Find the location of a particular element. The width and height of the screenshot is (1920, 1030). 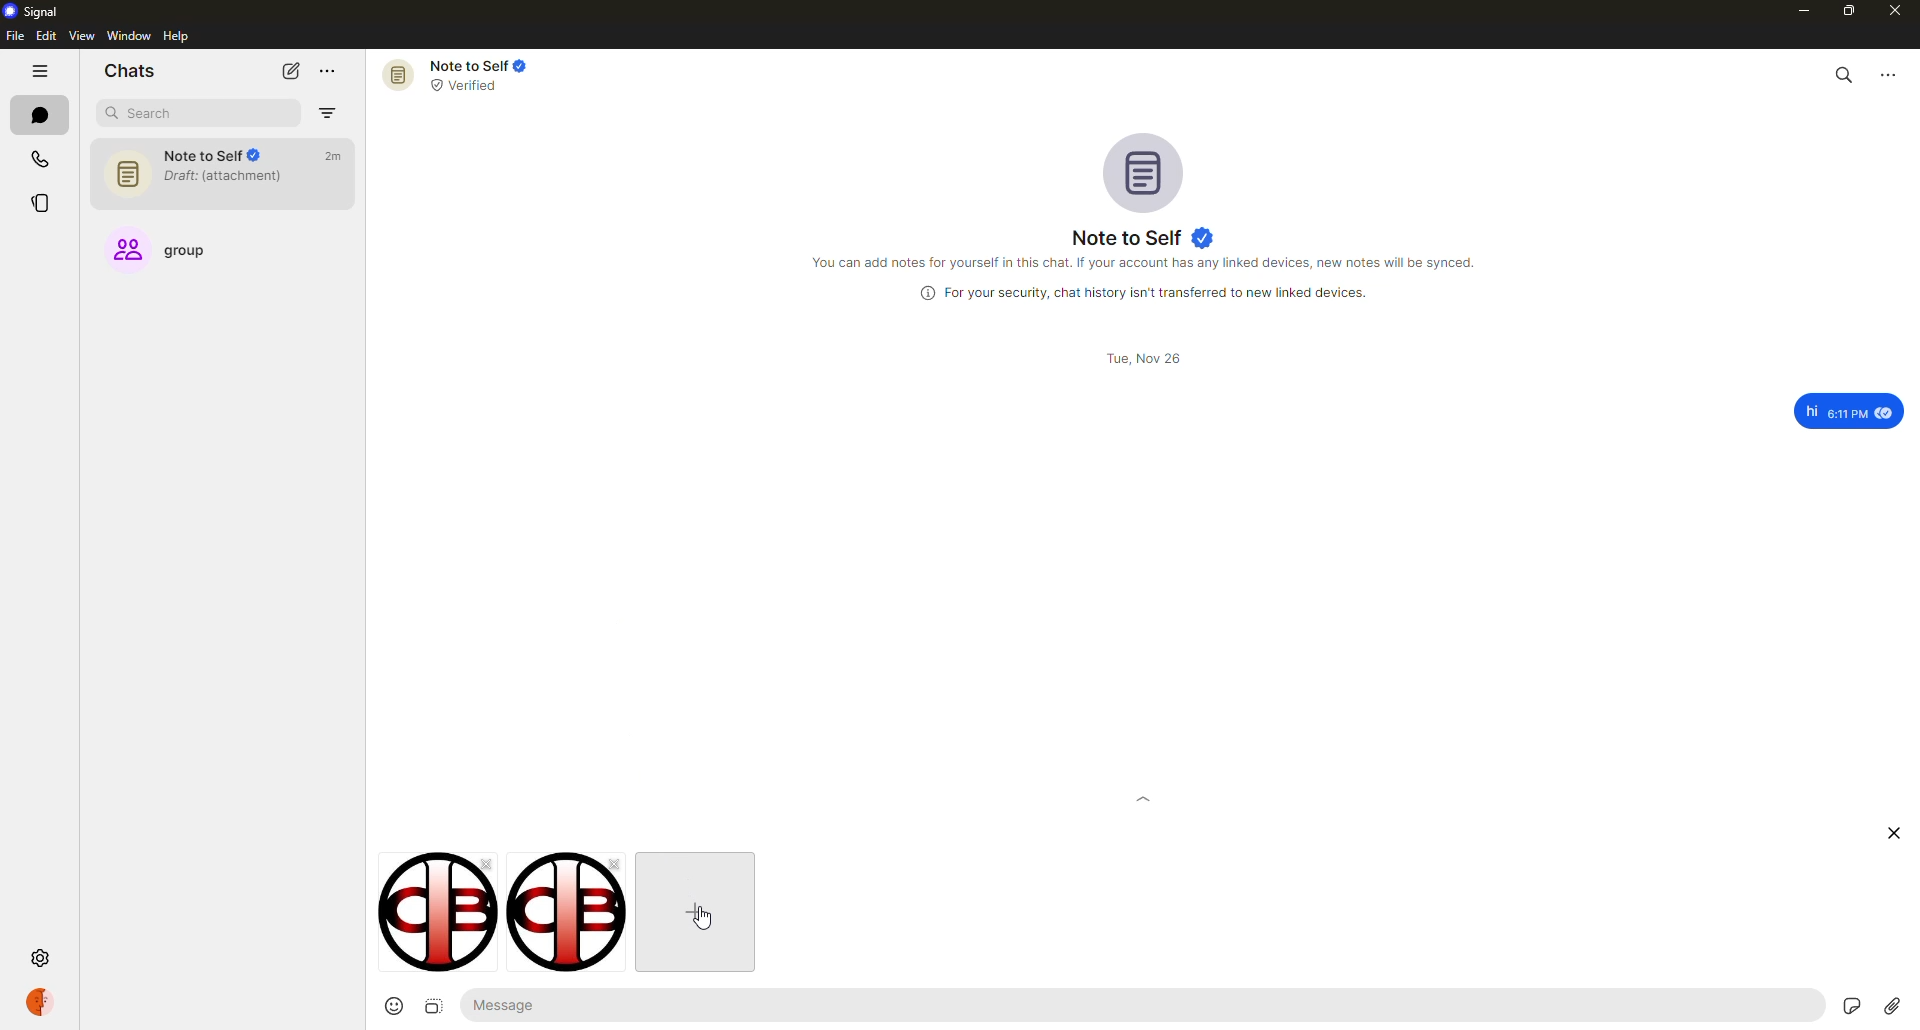

attach is located at coordinates (1892, 1006).